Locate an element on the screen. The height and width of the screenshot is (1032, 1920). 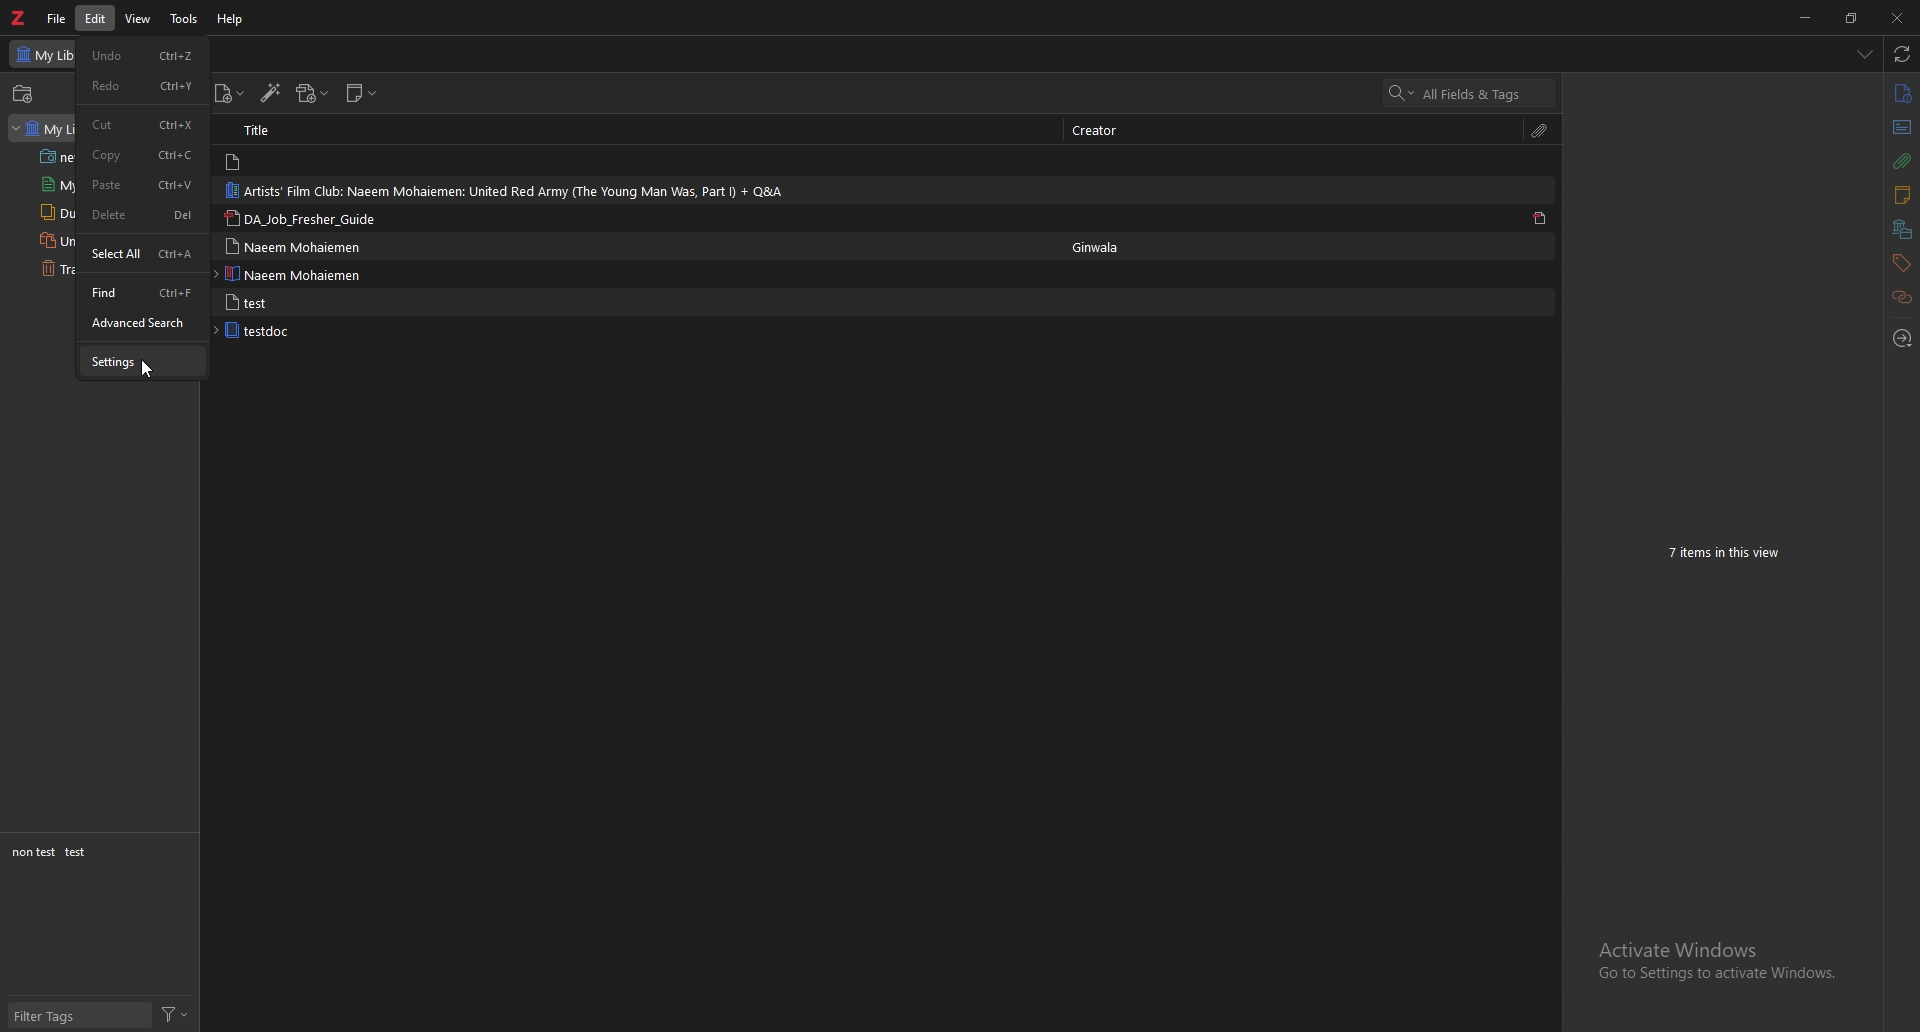
add items by identifier is located at coordinates (273, 94).